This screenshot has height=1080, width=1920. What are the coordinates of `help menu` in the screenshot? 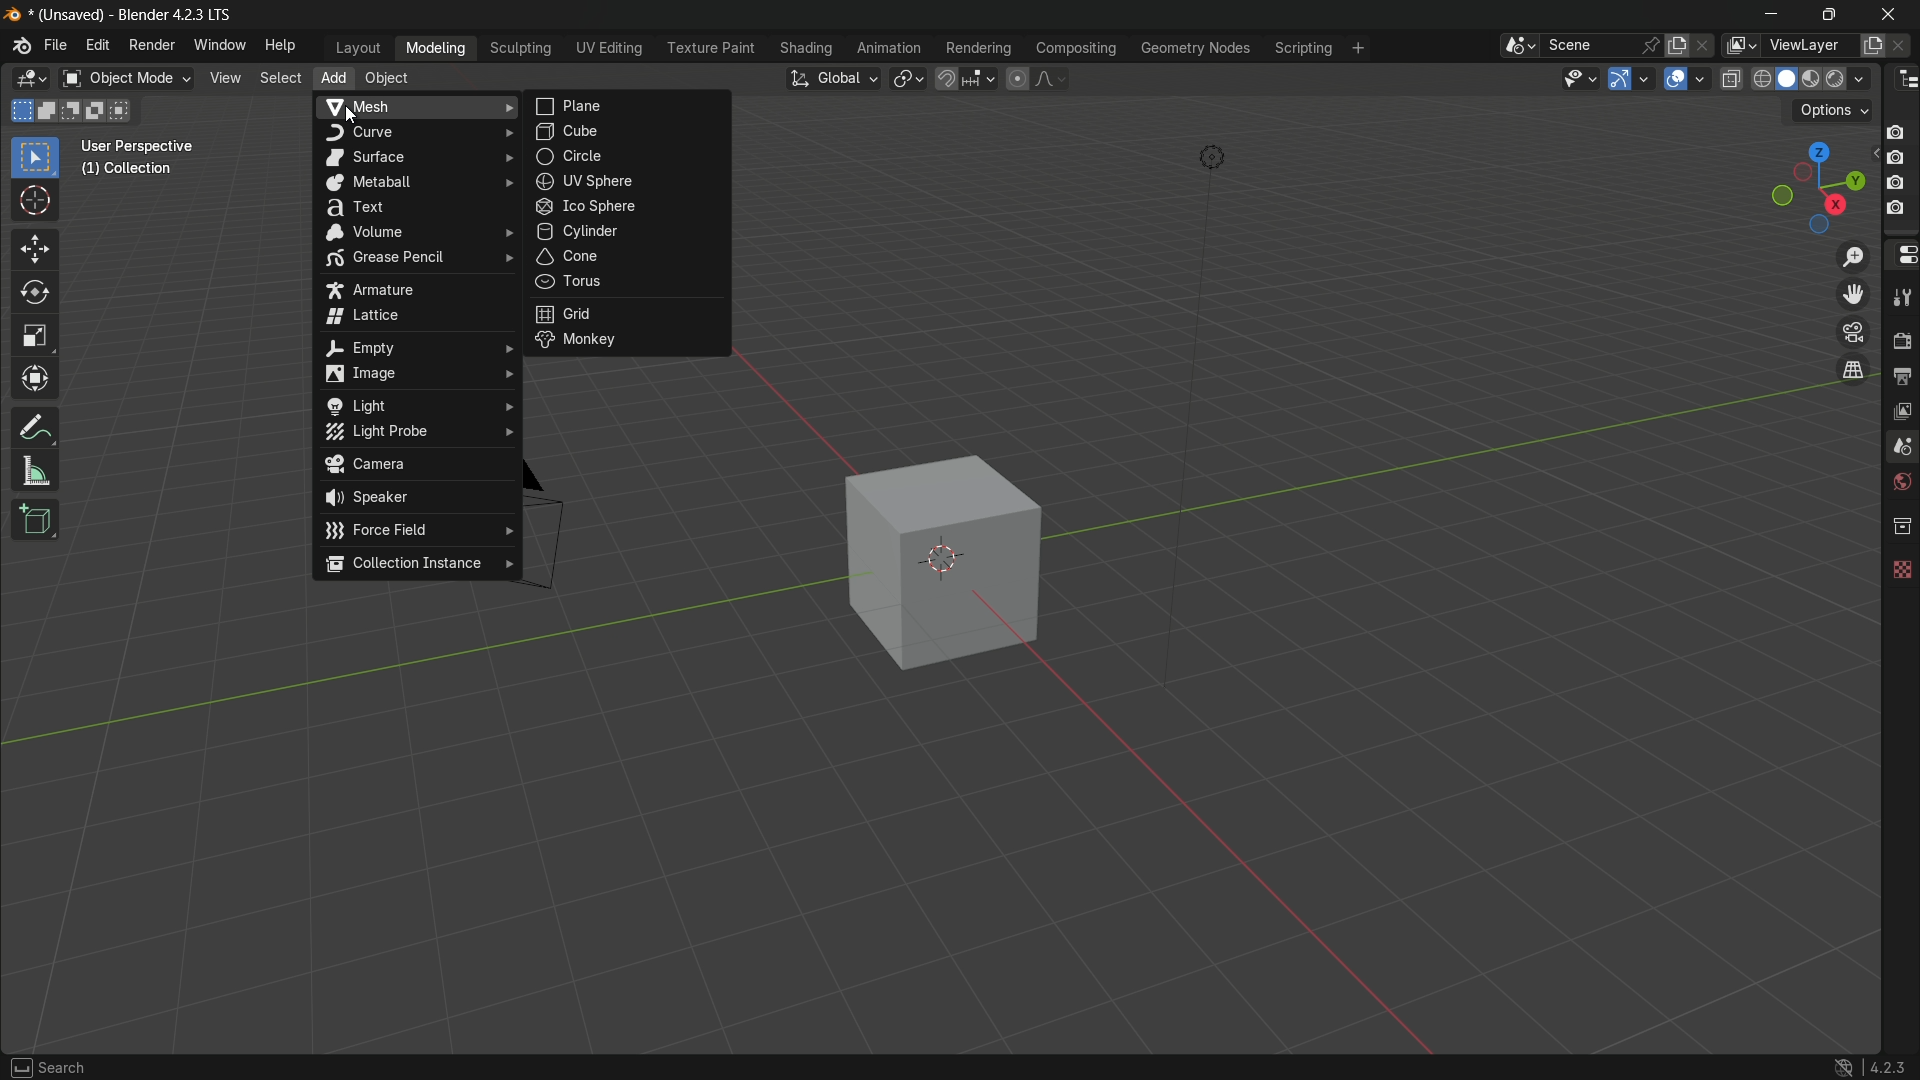 It's located at (280, 44).